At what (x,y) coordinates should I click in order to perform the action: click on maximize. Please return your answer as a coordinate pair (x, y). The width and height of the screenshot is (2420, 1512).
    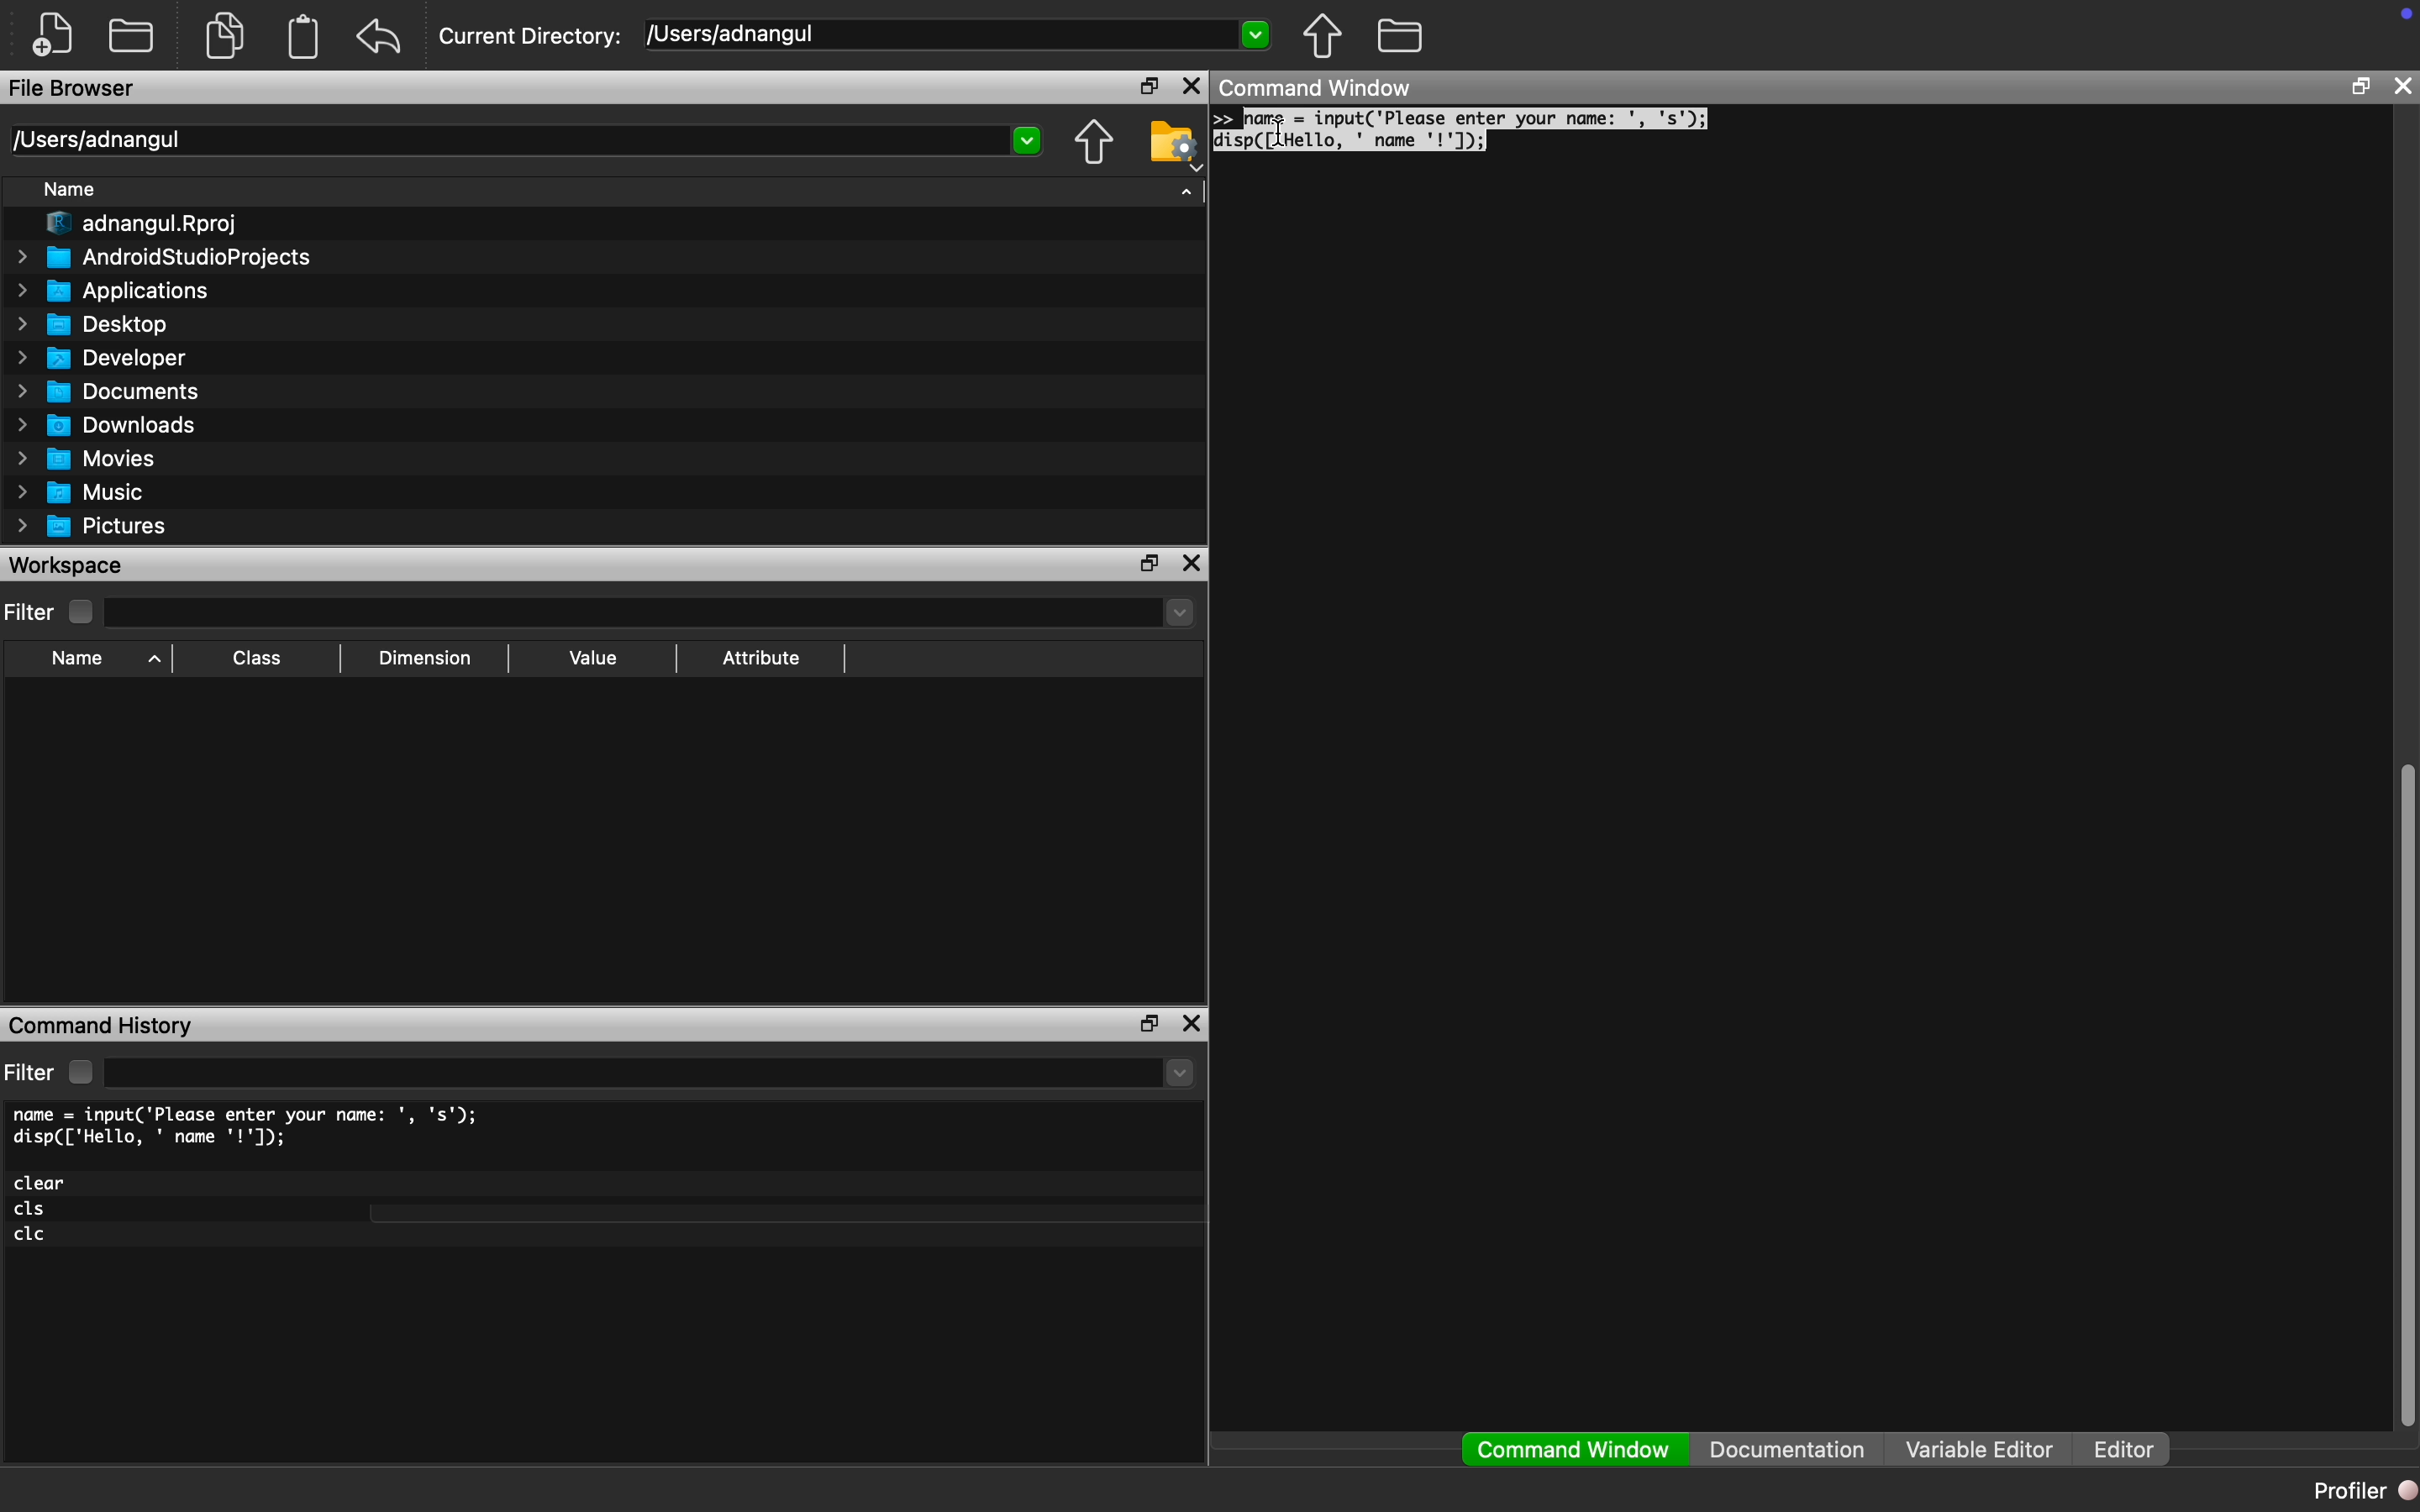
    Looking at the image, I should click on (2360, 85).